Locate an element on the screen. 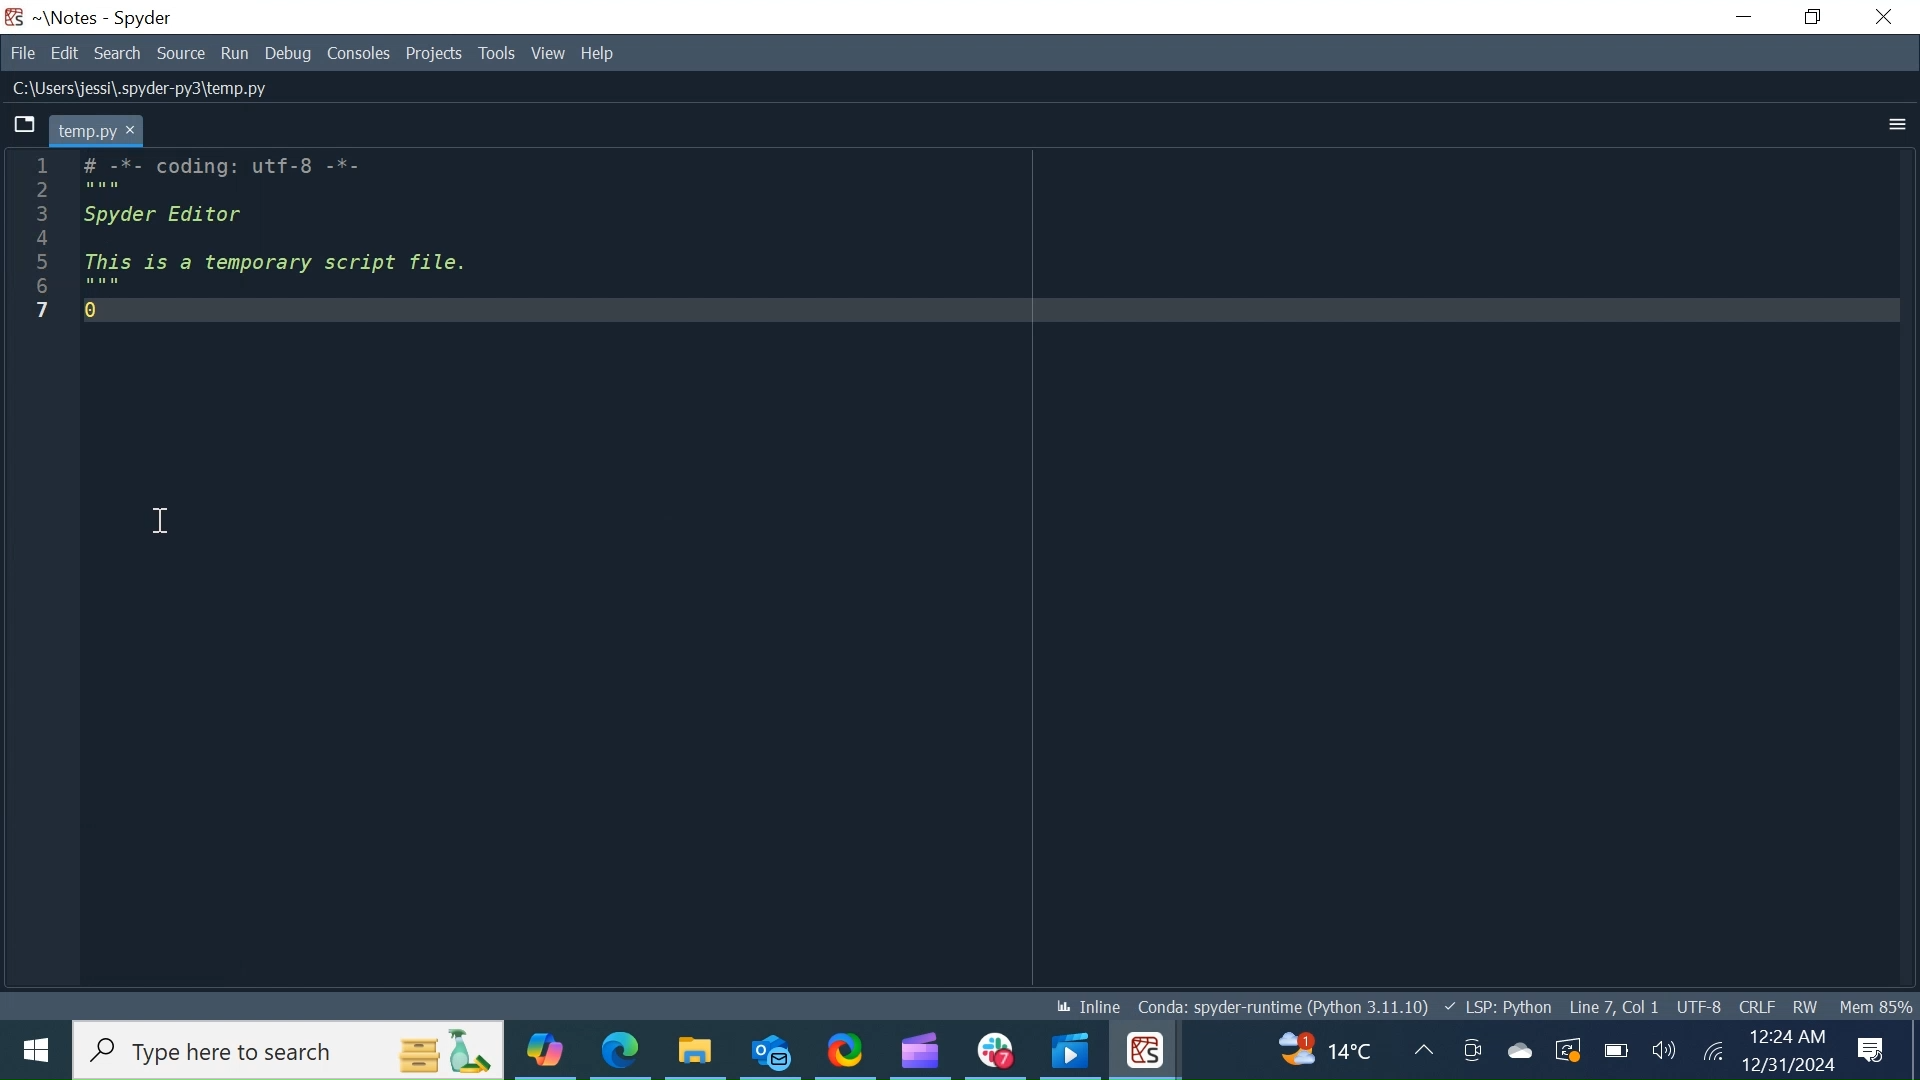 The image size is (1920, 1080). File is located at coordinates (26, 51).